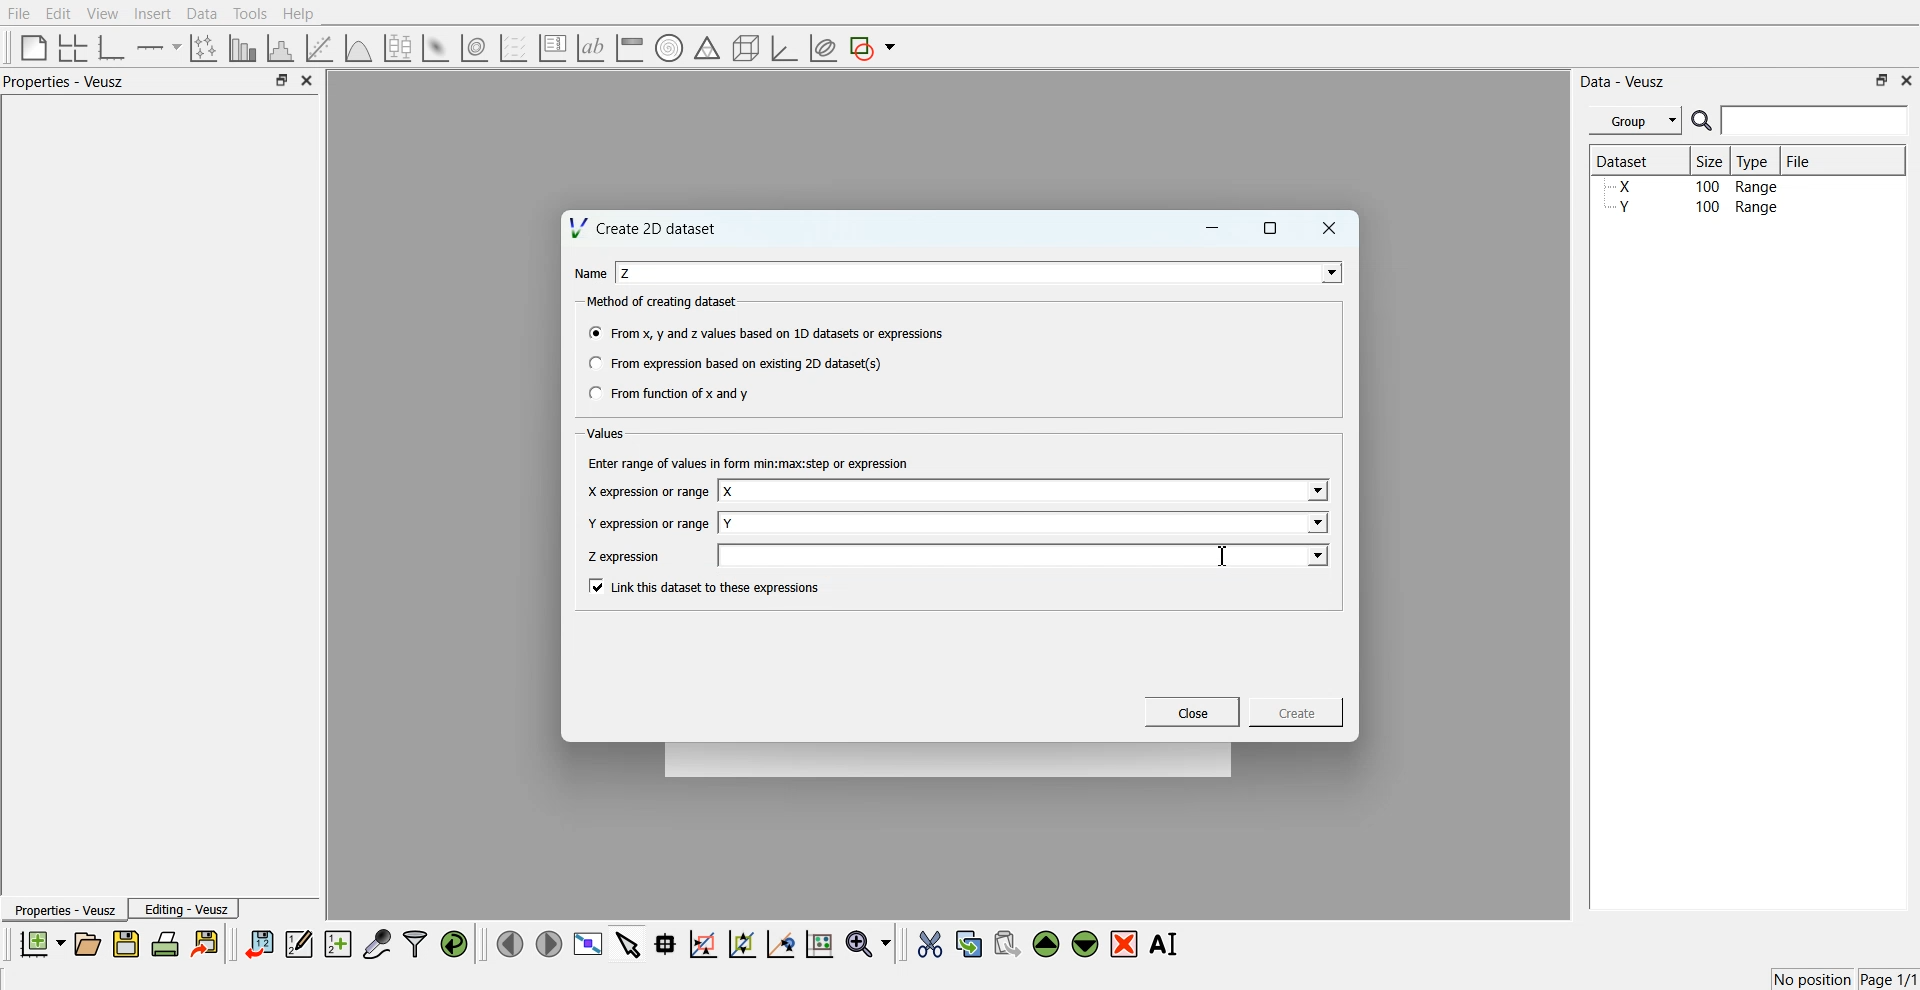 This screenshot has width=1920, height=990. I want to click on Zoom out of the graph axes, so click(742, 943).